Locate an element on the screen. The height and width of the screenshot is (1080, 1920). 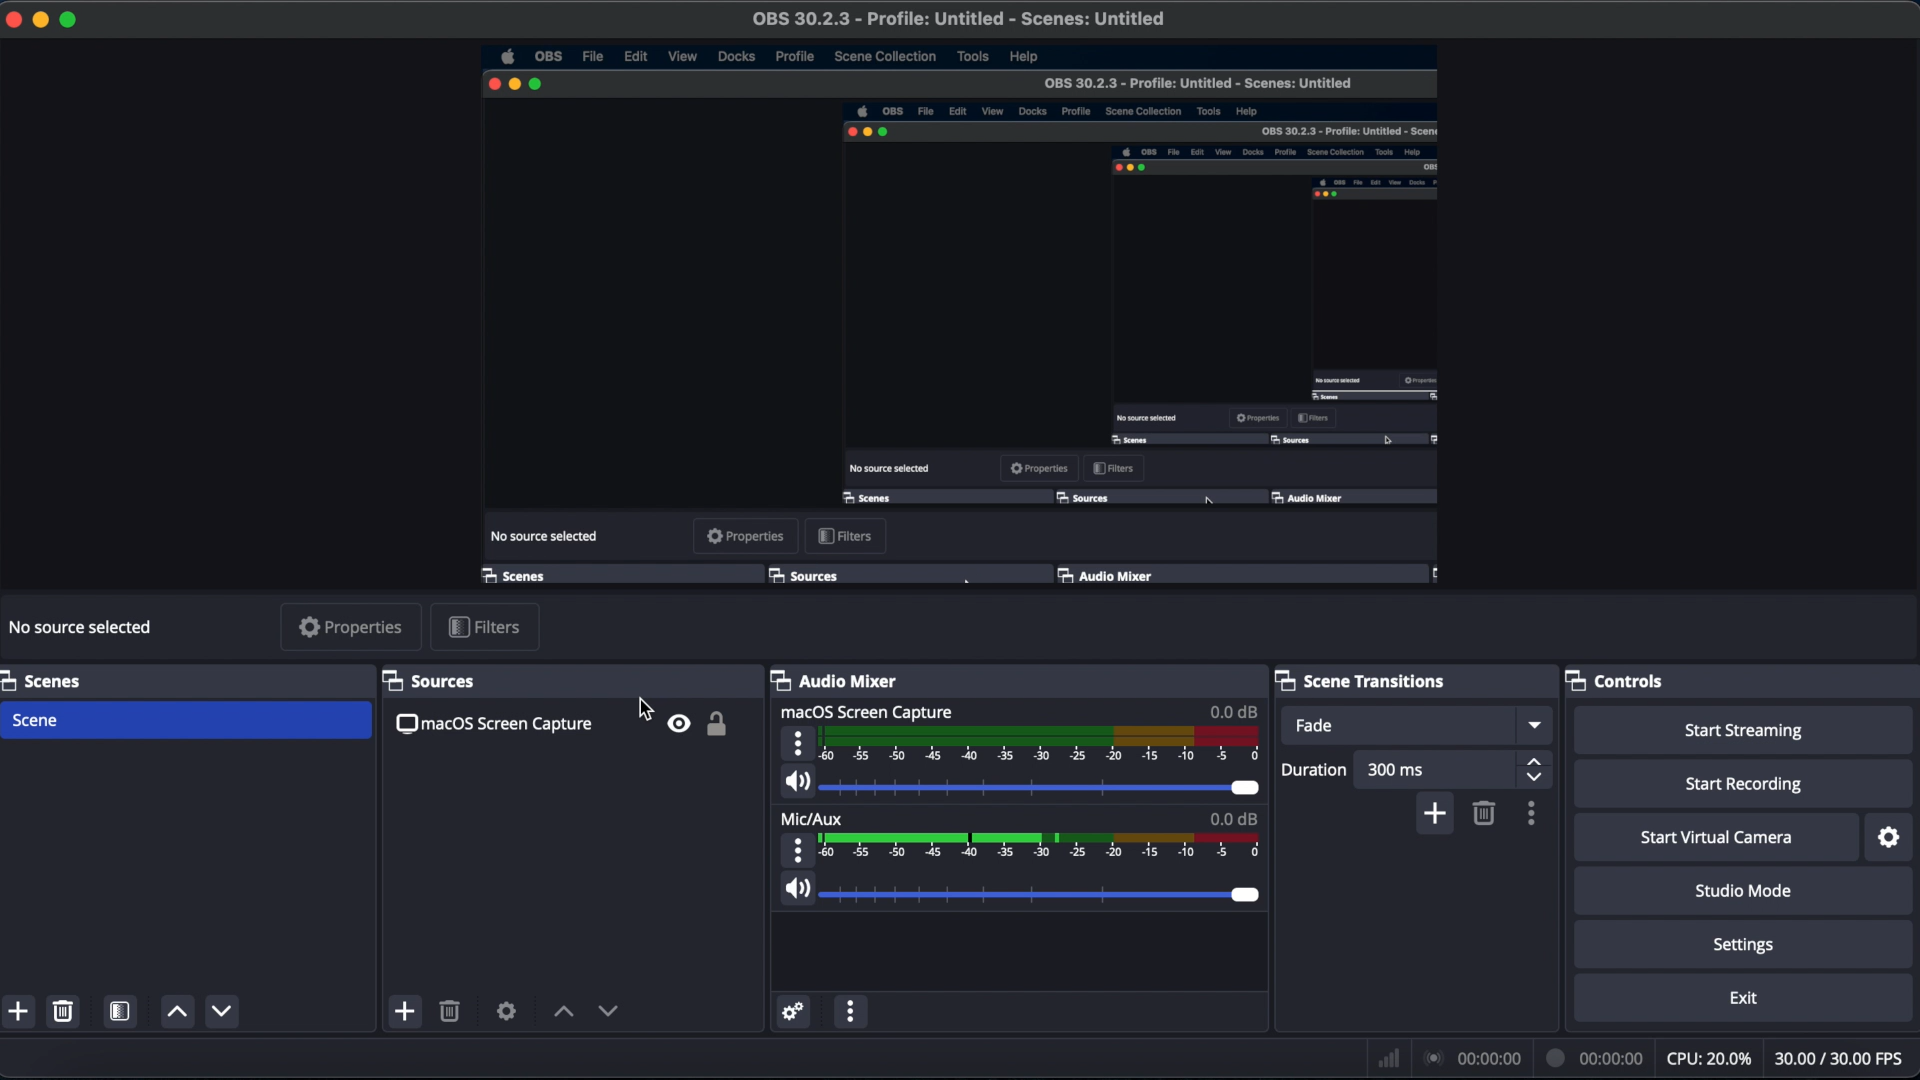
add scene is located at coordinates (18, 1012).